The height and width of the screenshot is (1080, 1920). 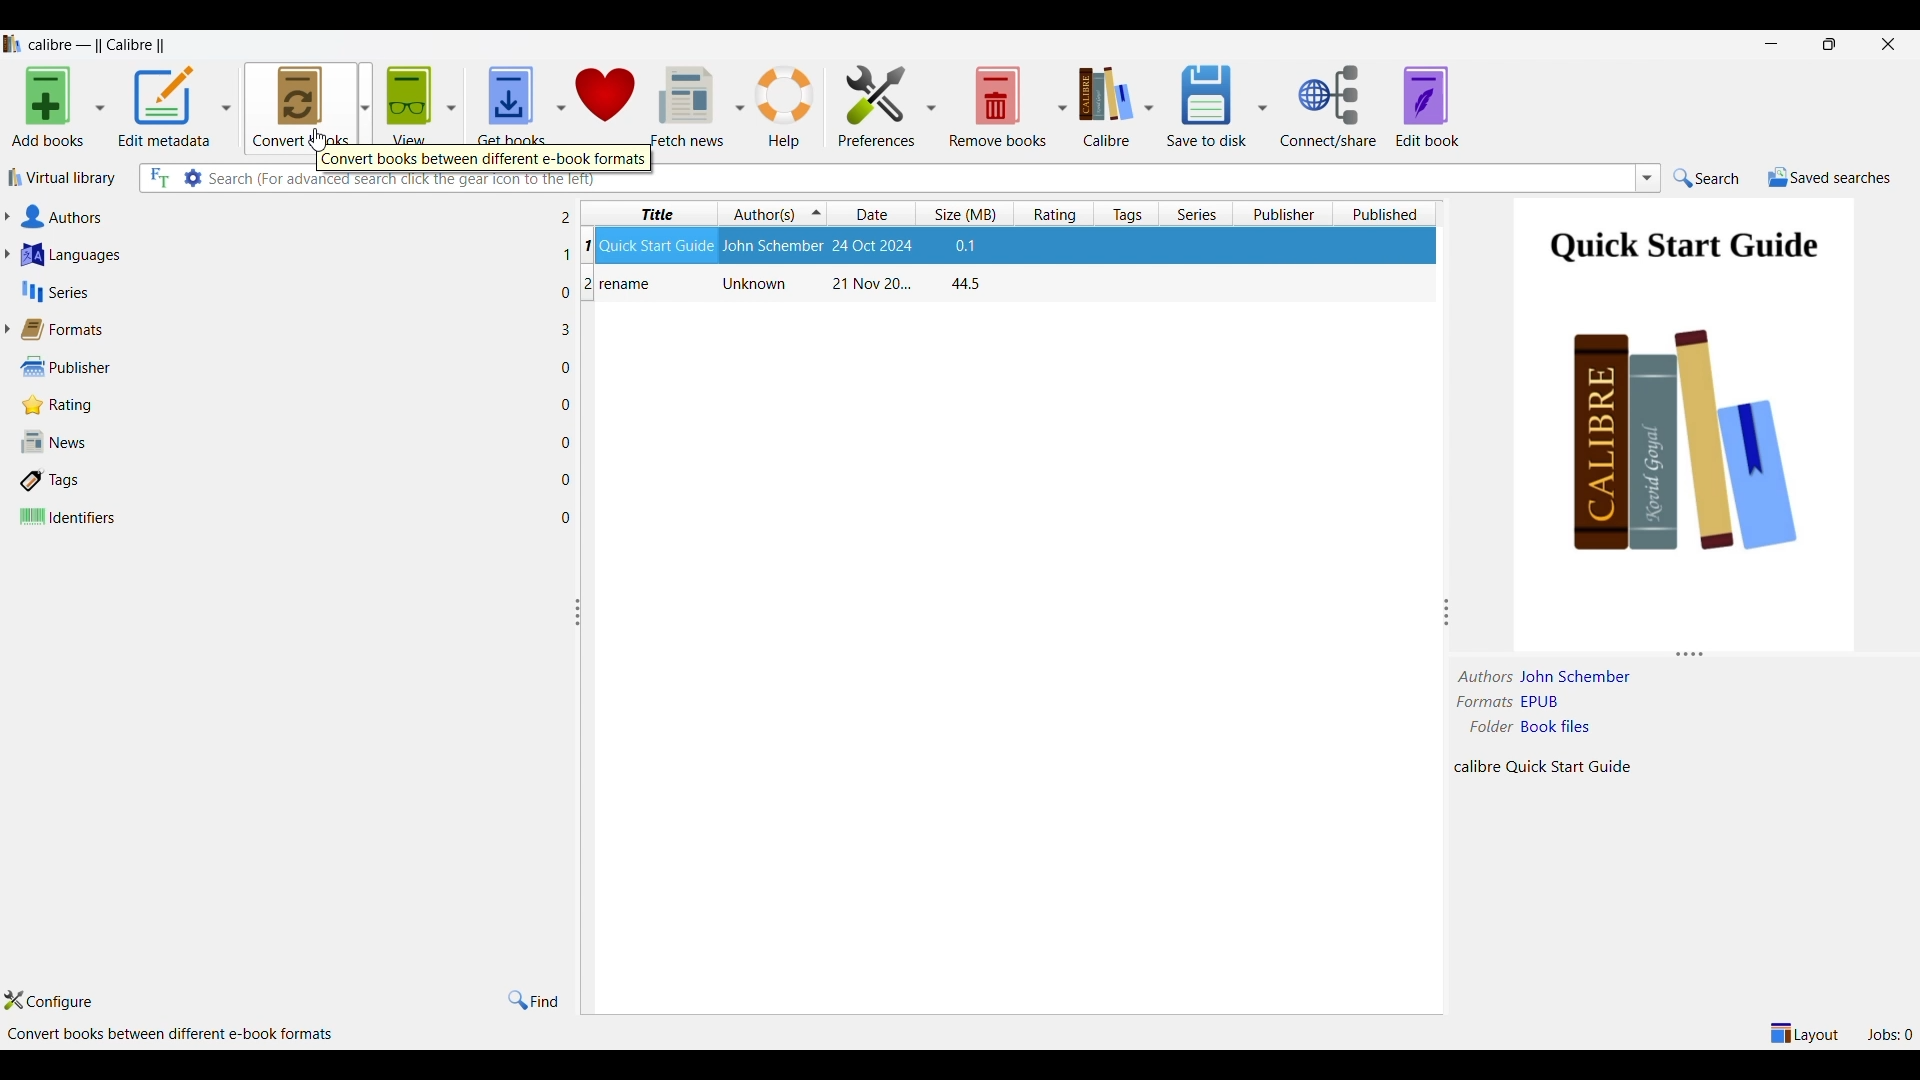 I want to click on folder, so click(x=1491, y=726).